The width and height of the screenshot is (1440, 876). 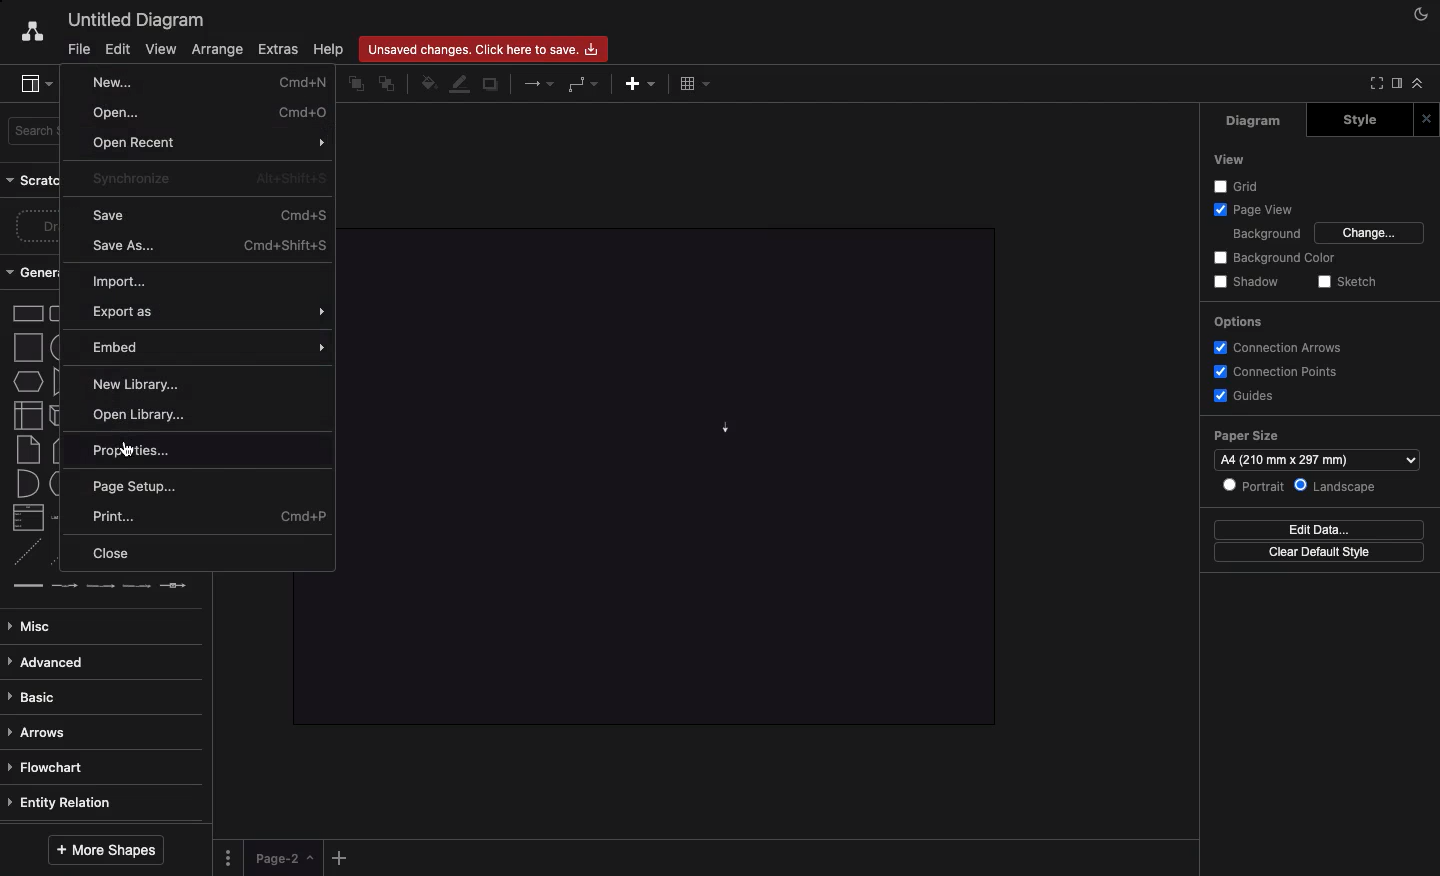 I want to click on Full screen, so click(x=1372, y=84).